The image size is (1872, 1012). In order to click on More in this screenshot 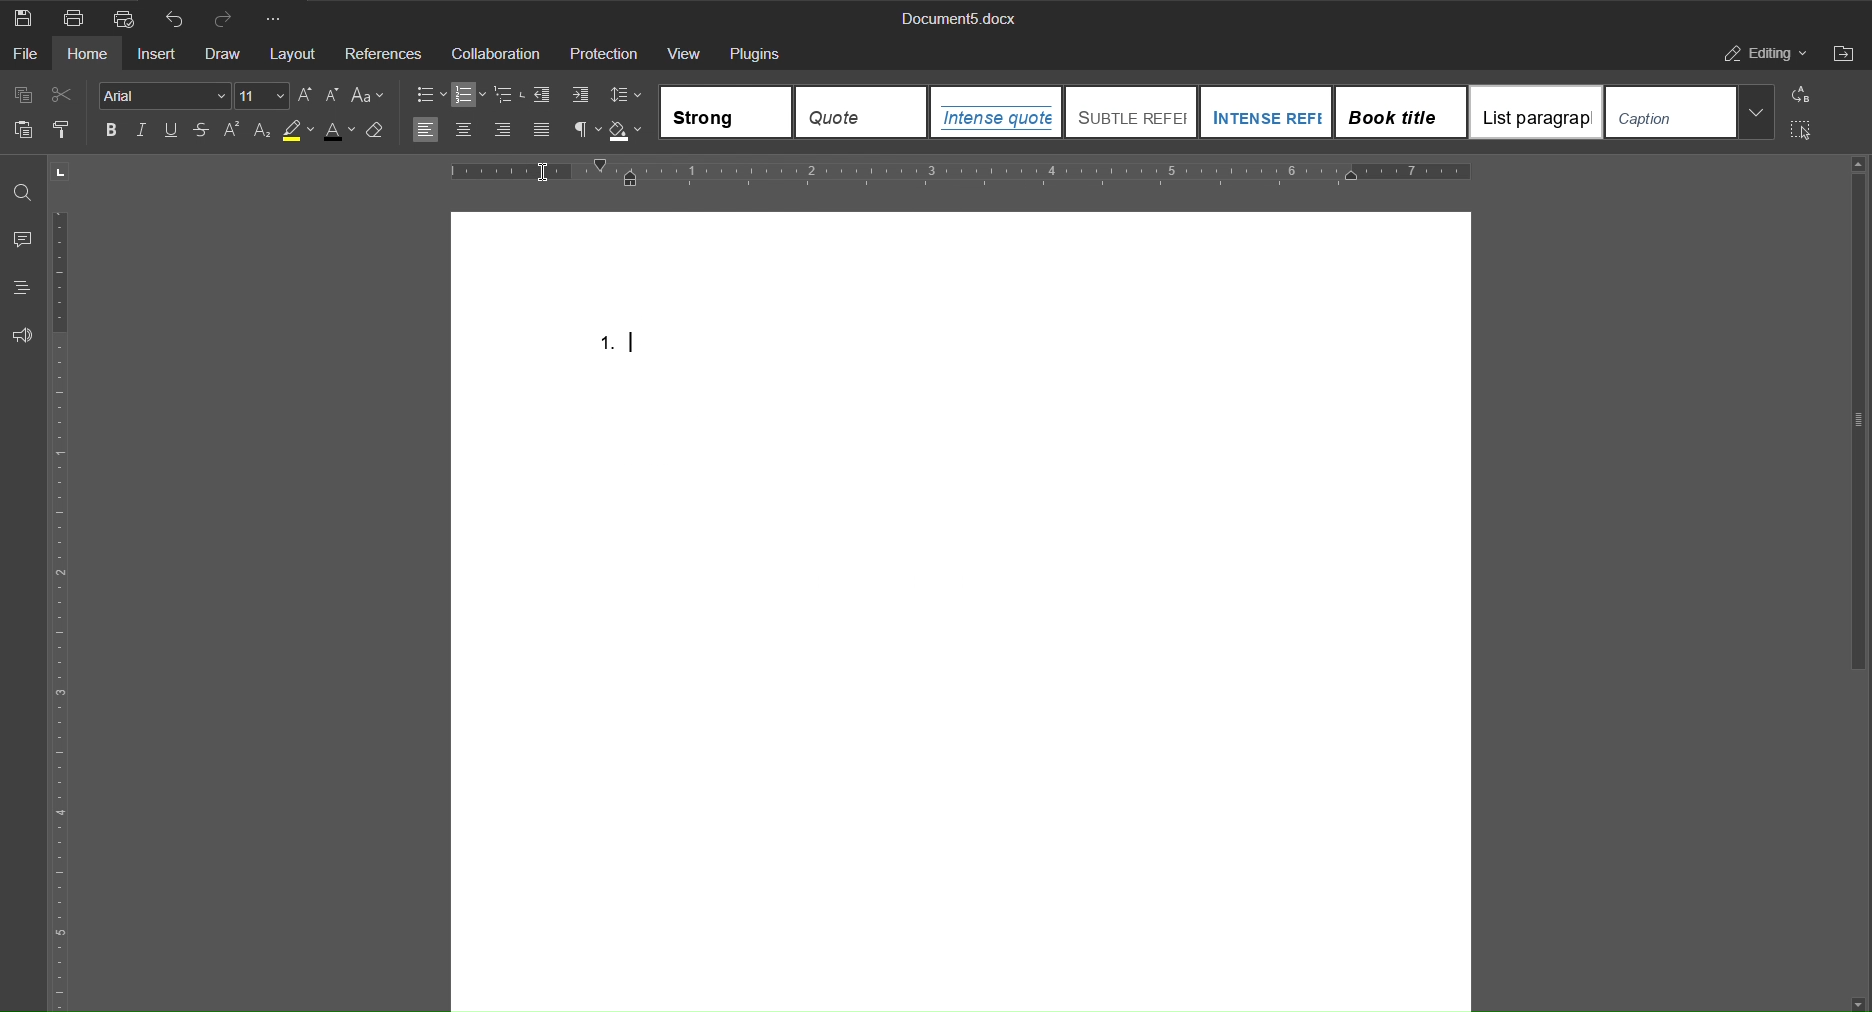, I will do `click(278, 18)`.